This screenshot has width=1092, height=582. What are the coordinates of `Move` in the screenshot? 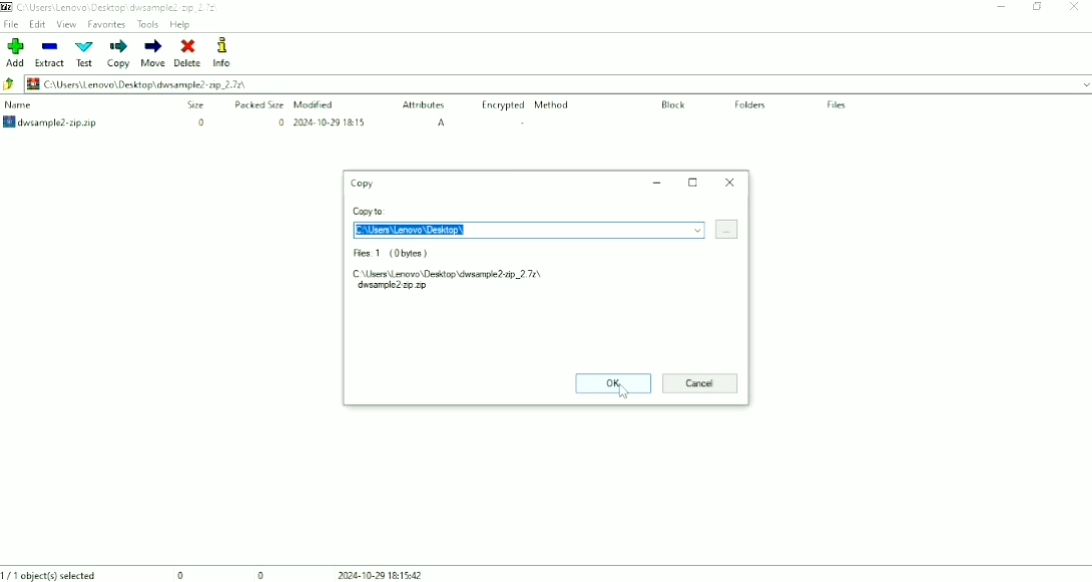 It's located at (152, 53).